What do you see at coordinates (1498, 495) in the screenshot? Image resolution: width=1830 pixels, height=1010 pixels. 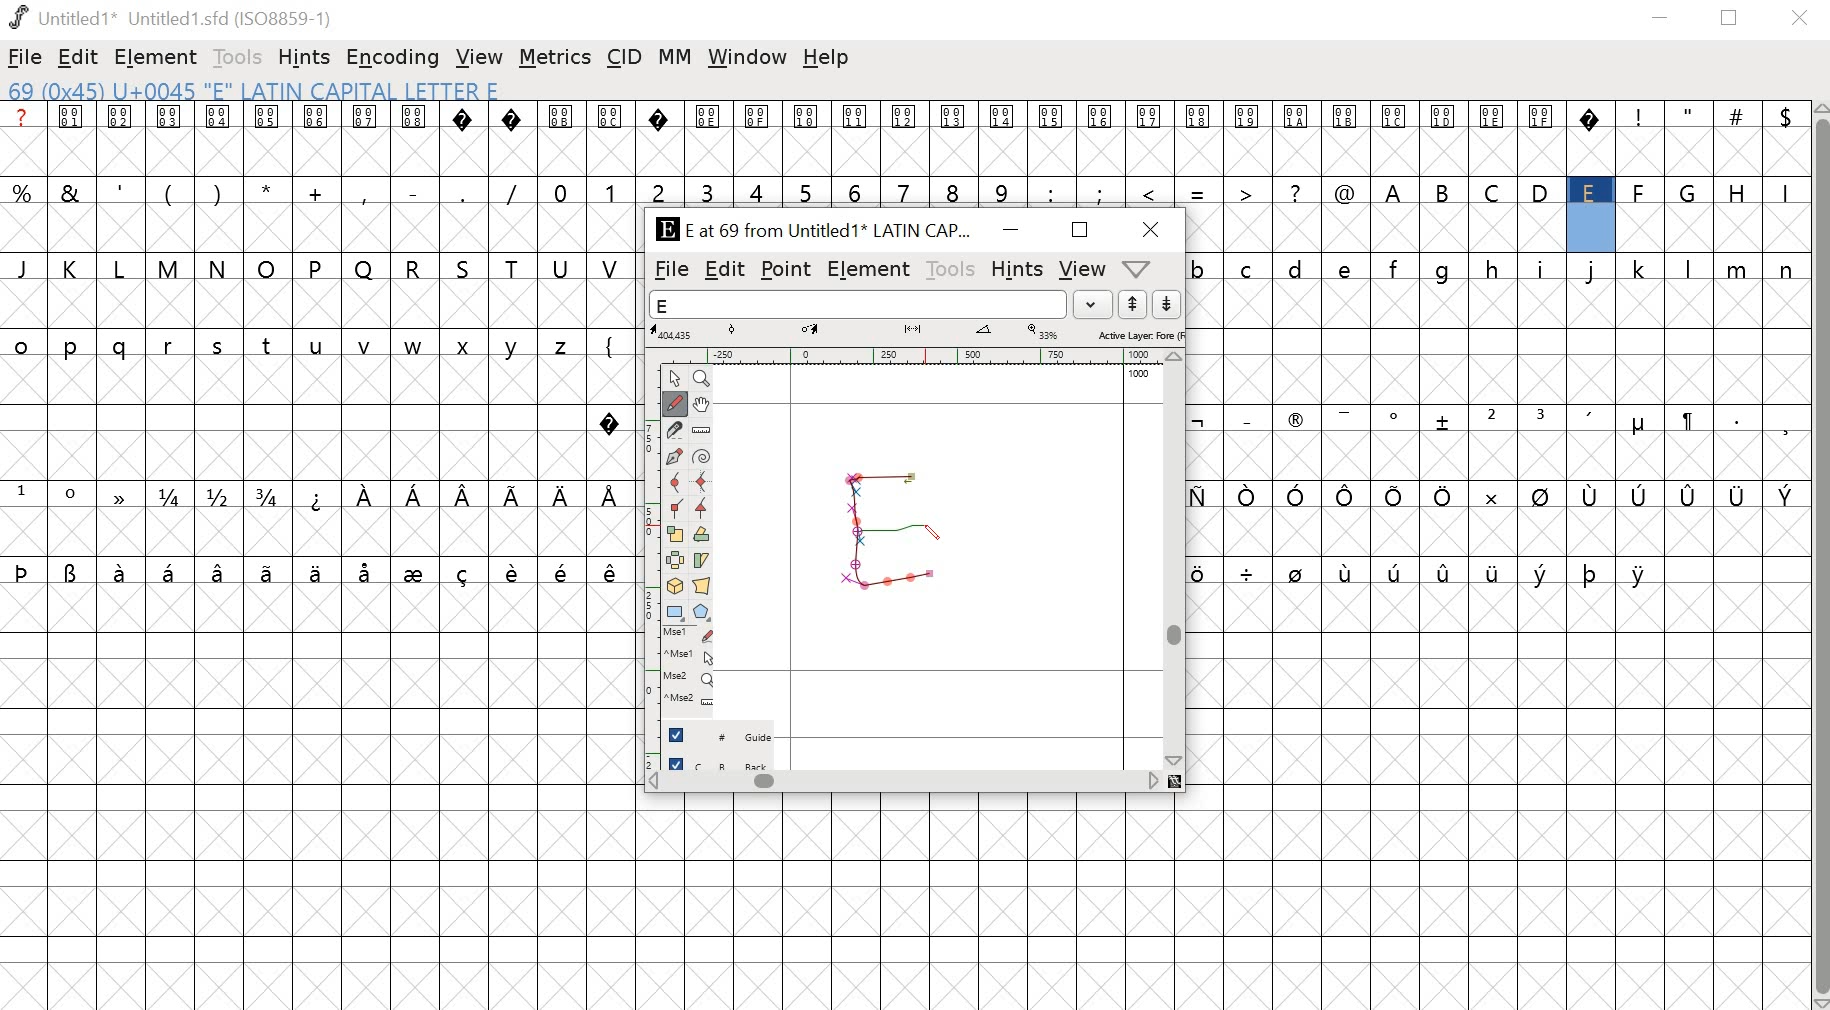 I see `special characters` at bounding box center [1498, 495].